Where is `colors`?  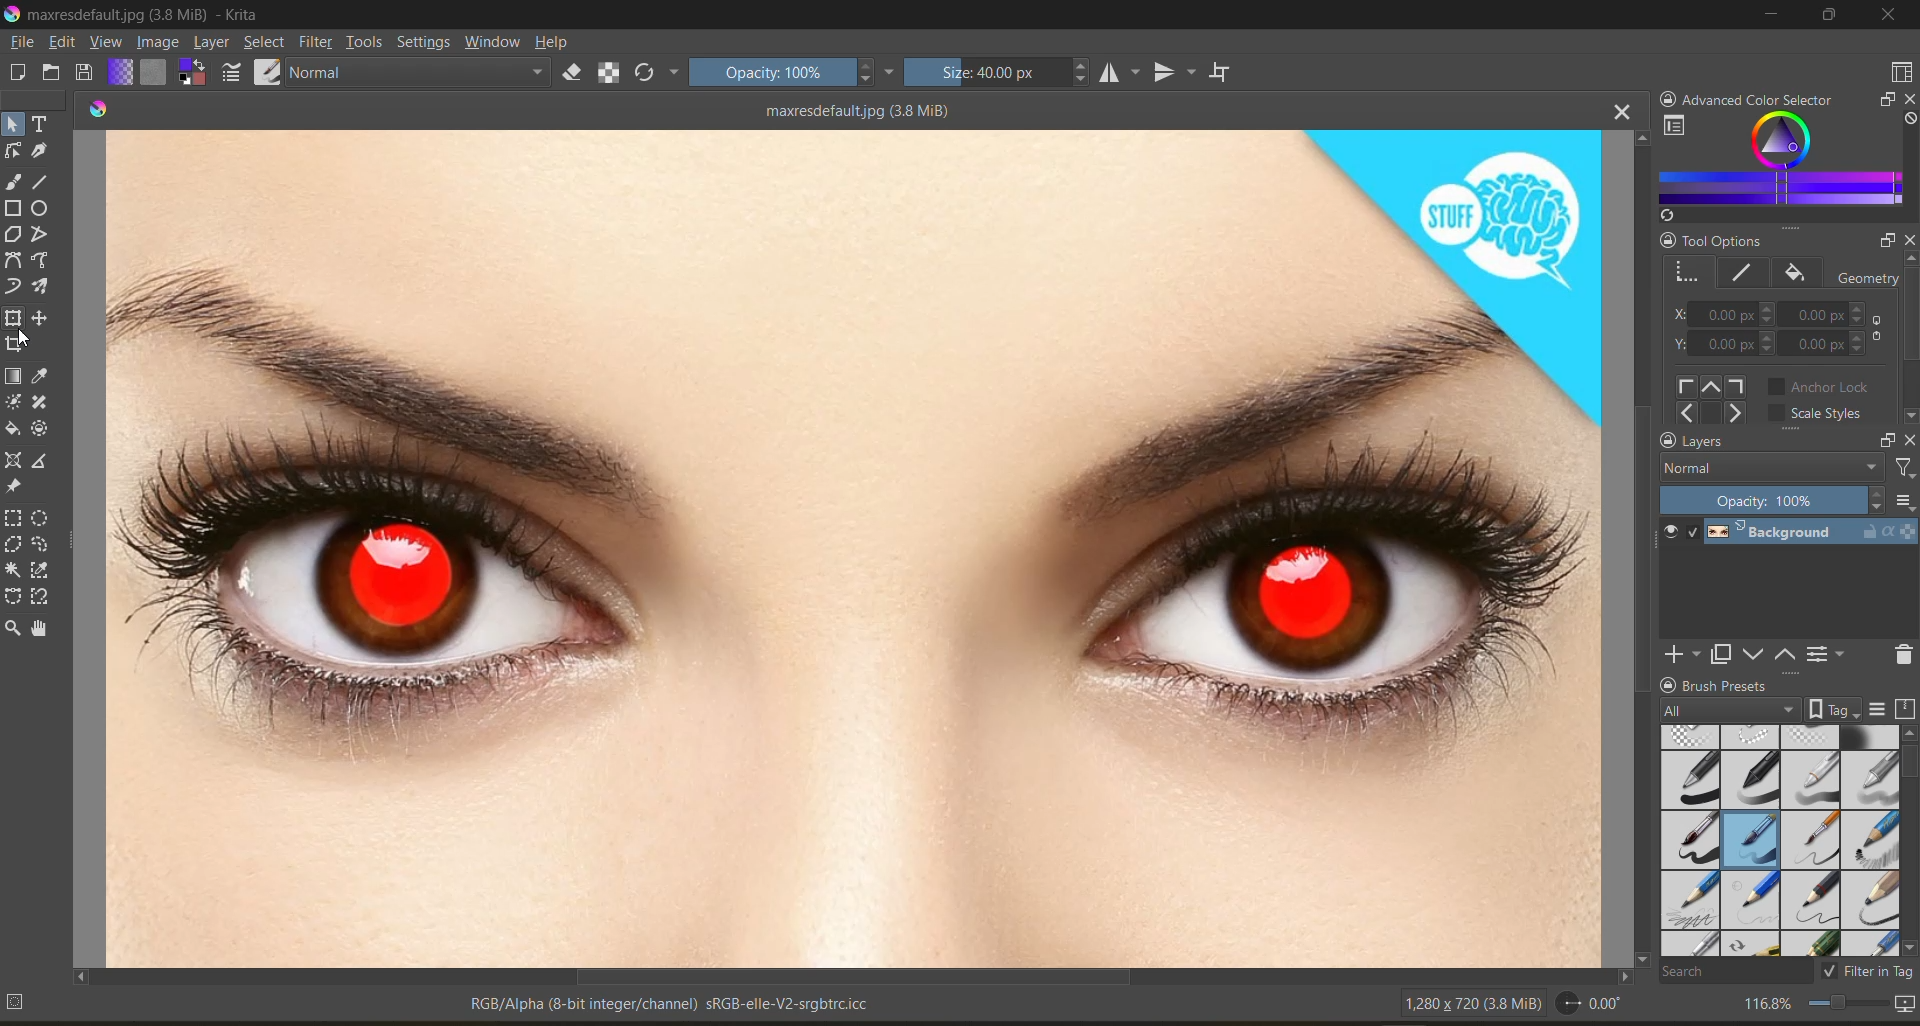 colors is located at coordinates (99, 106).